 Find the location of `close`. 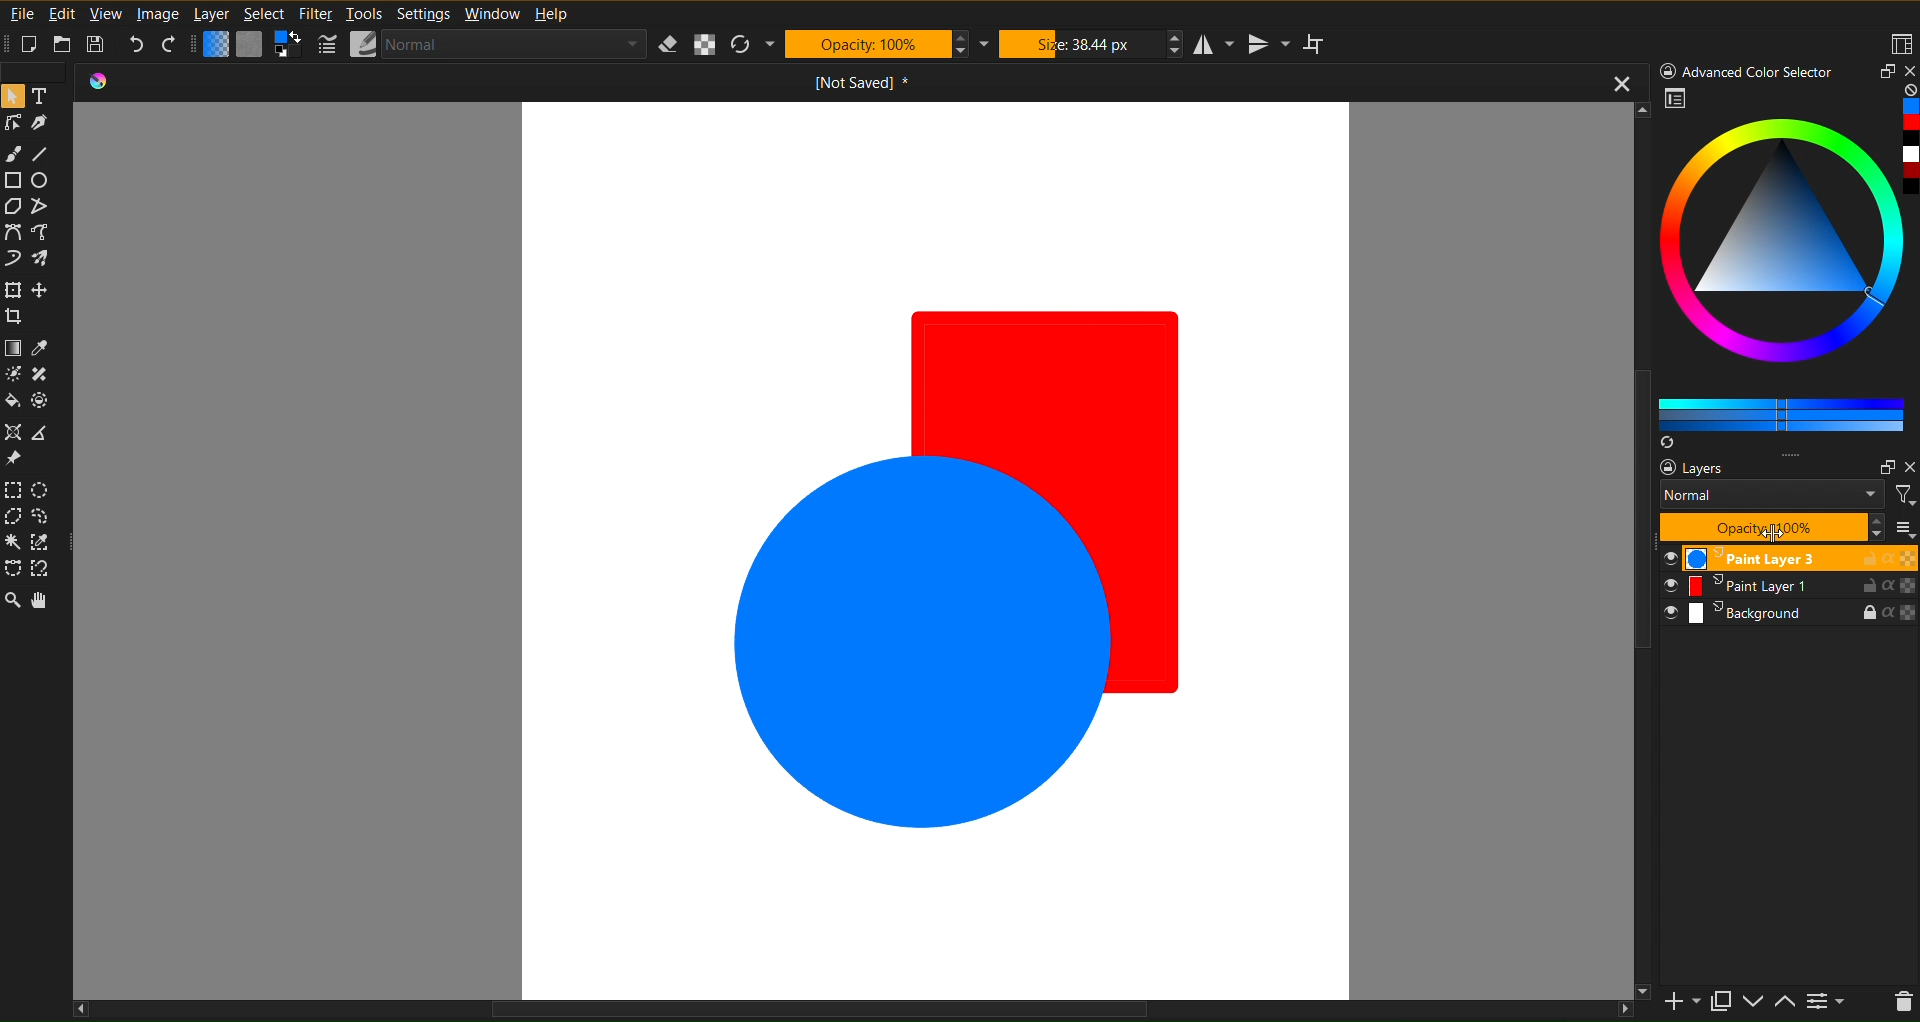

close is located at coordinates (1908, 466).